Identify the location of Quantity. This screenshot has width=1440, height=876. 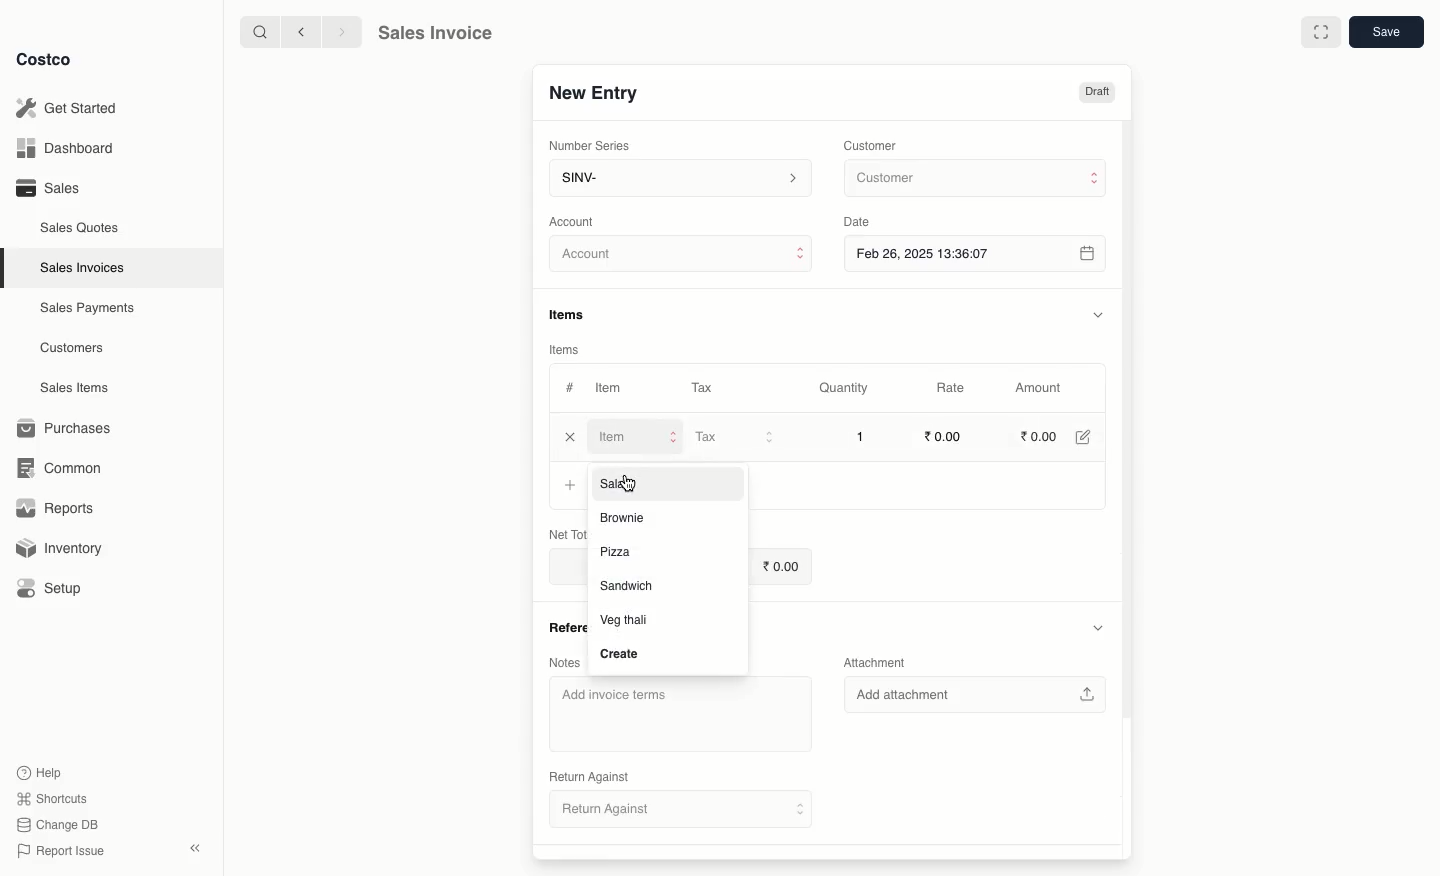
(842, 389).